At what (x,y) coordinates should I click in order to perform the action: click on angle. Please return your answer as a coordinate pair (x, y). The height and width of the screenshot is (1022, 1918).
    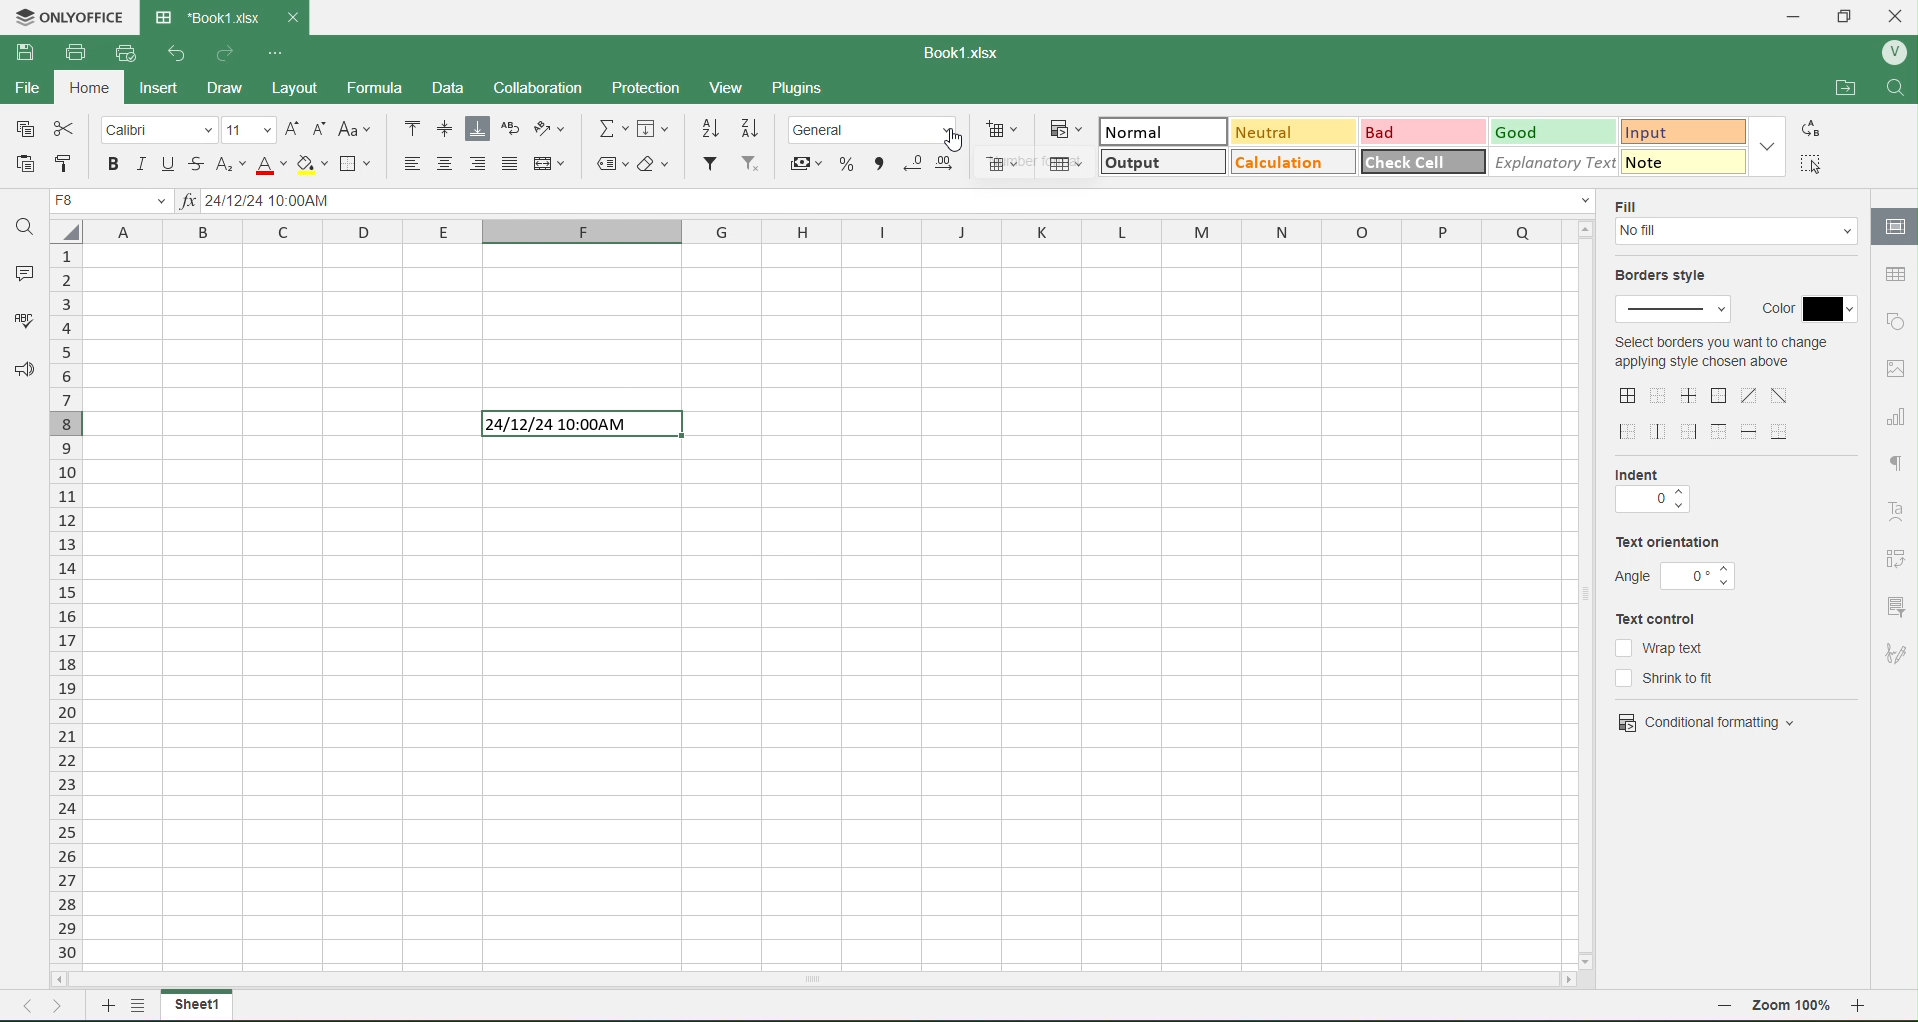
    Looking at the image, I should click on (1677, 576).